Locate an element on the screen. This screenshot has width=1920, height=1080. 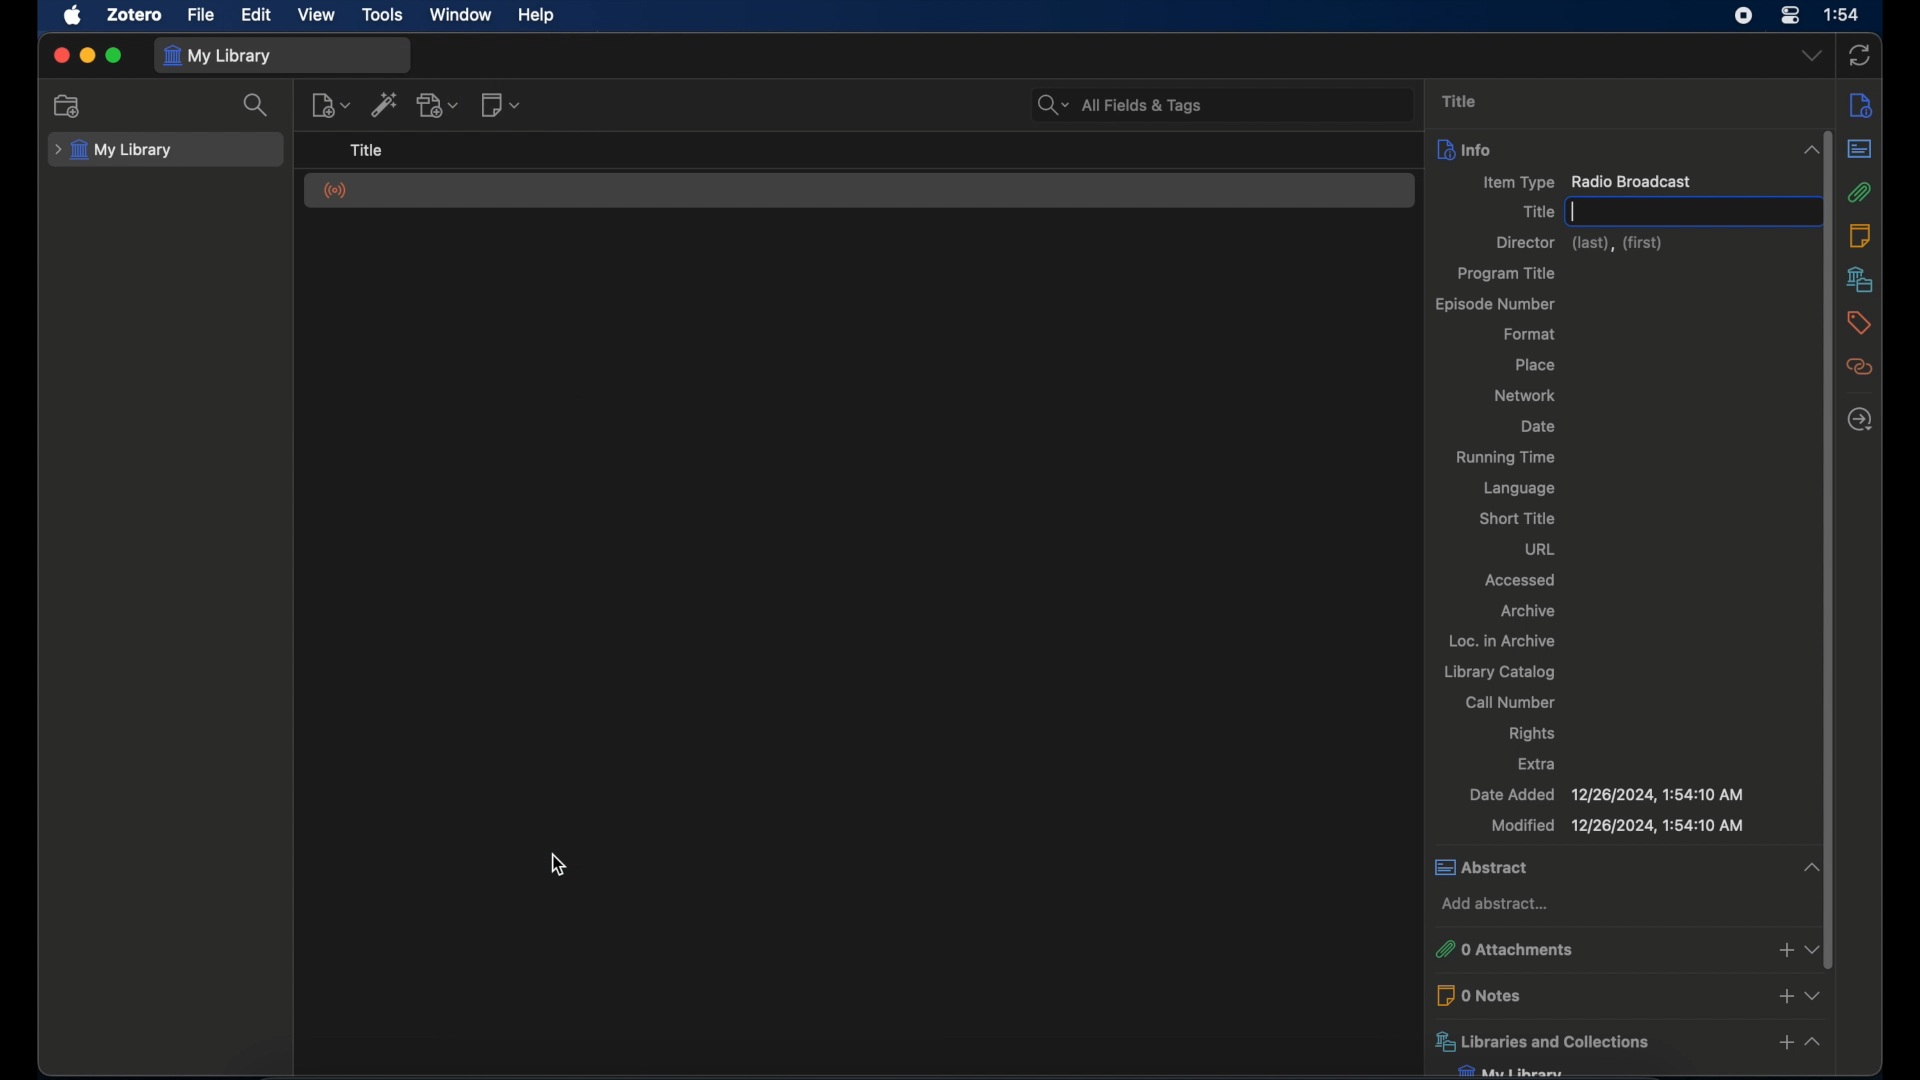
cursor is located at coordinates (560, 864).